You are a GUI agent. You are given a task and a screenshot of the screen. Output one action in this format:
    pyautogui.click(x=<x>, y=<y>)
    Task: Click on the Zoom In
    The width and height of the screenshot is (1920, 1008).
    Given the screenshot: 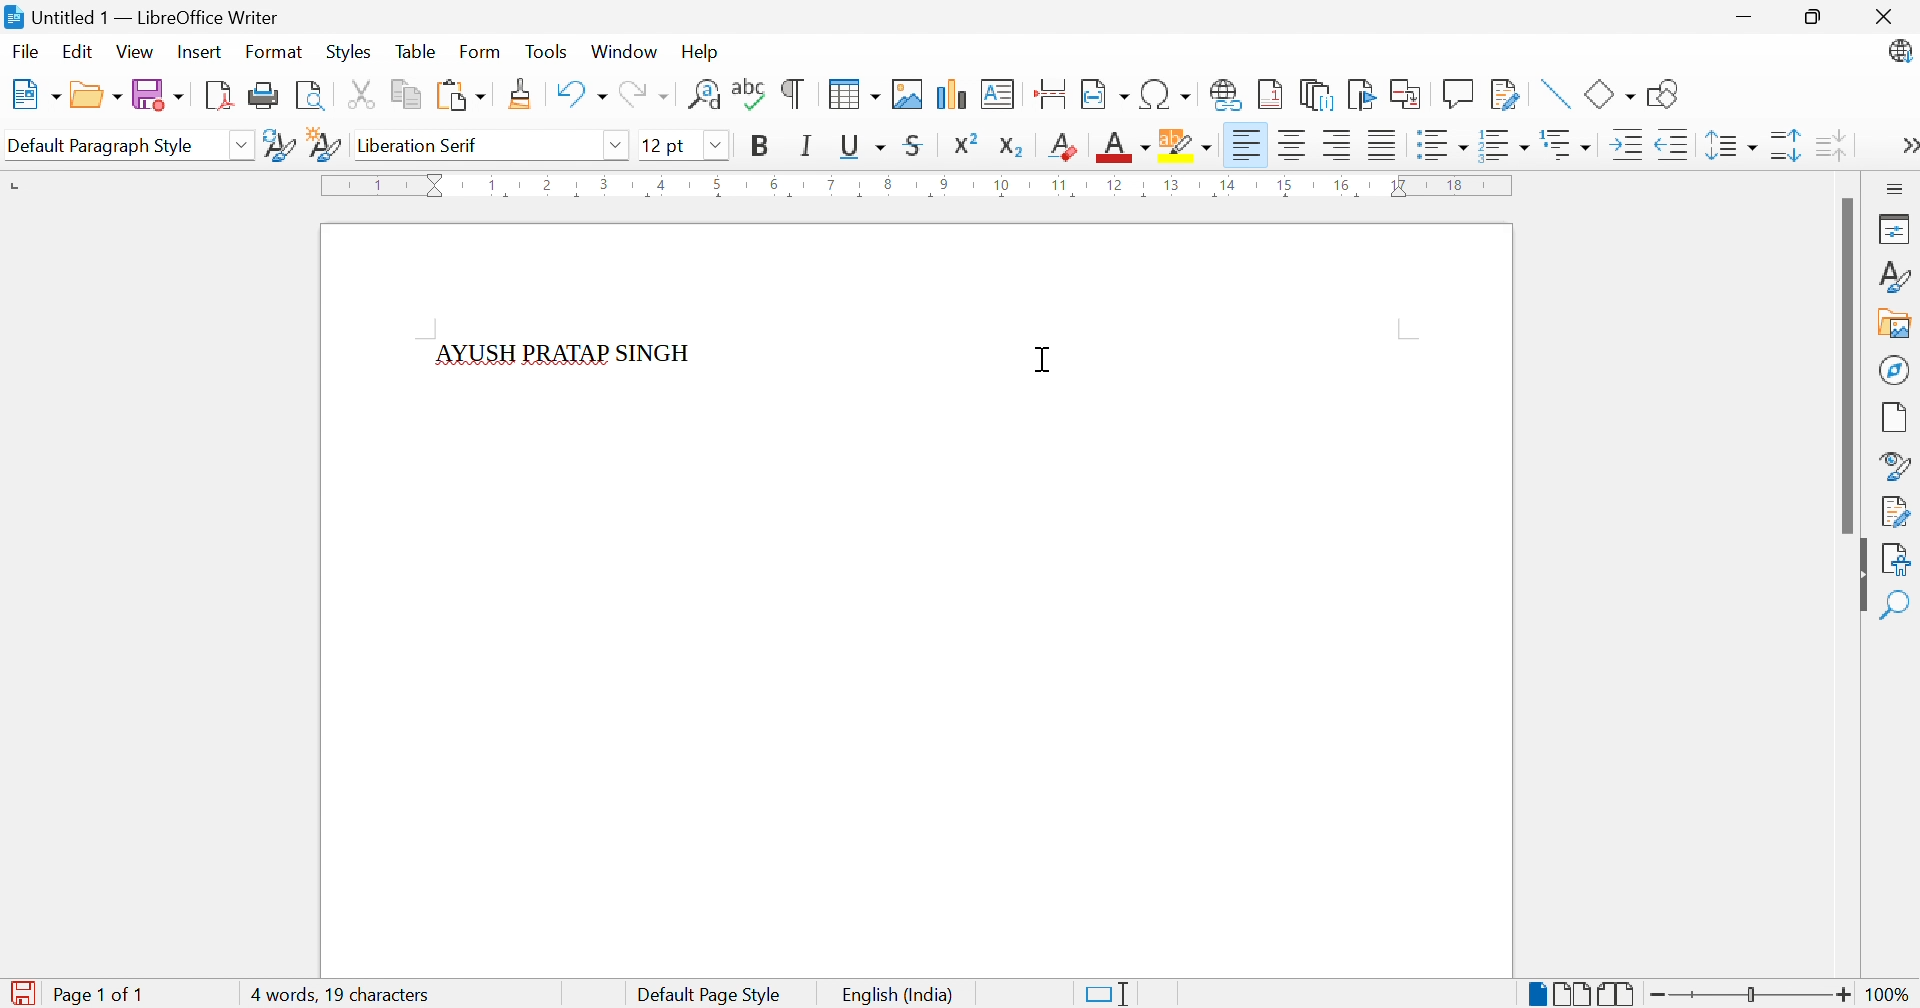 What is the action you would take?
    pyautogui.click(x=1844, y=993)
    